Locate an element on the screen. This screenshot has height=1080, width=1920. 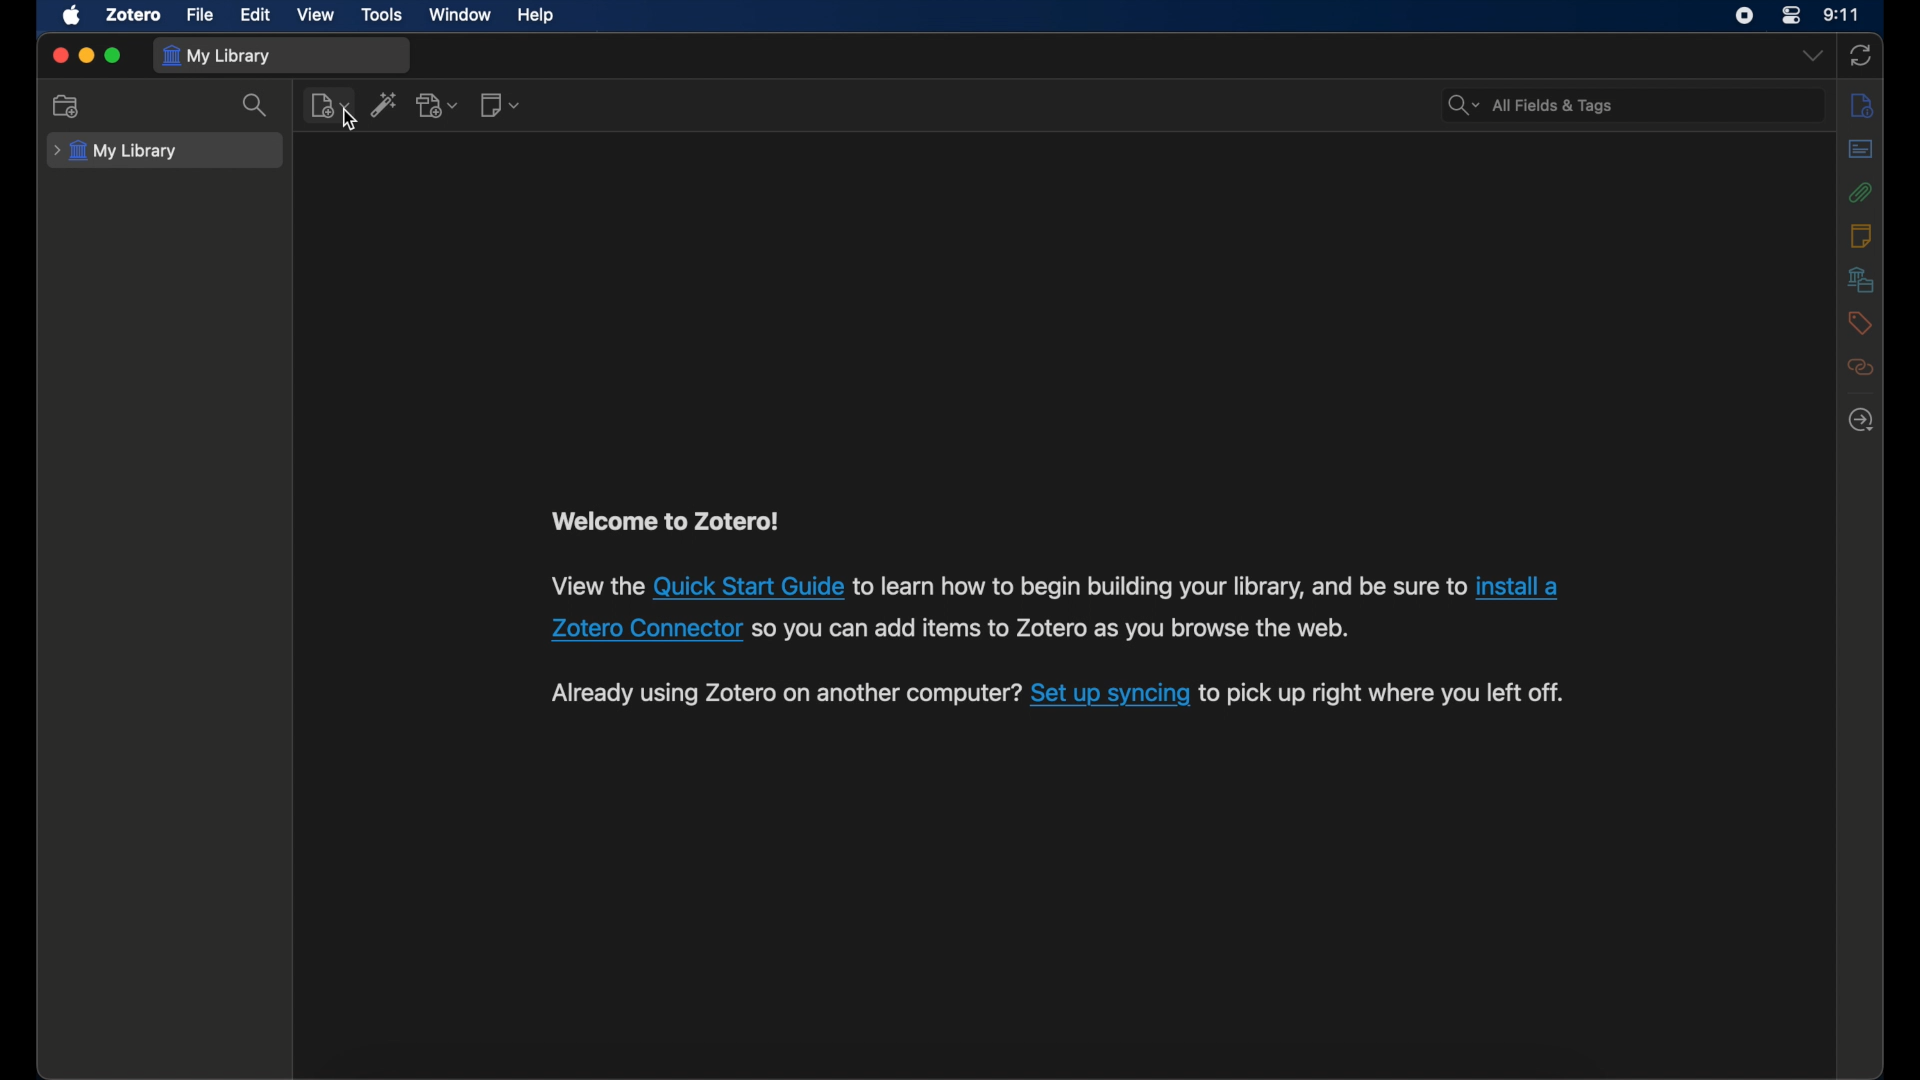
libraries is located at coordinates (1861, 279).